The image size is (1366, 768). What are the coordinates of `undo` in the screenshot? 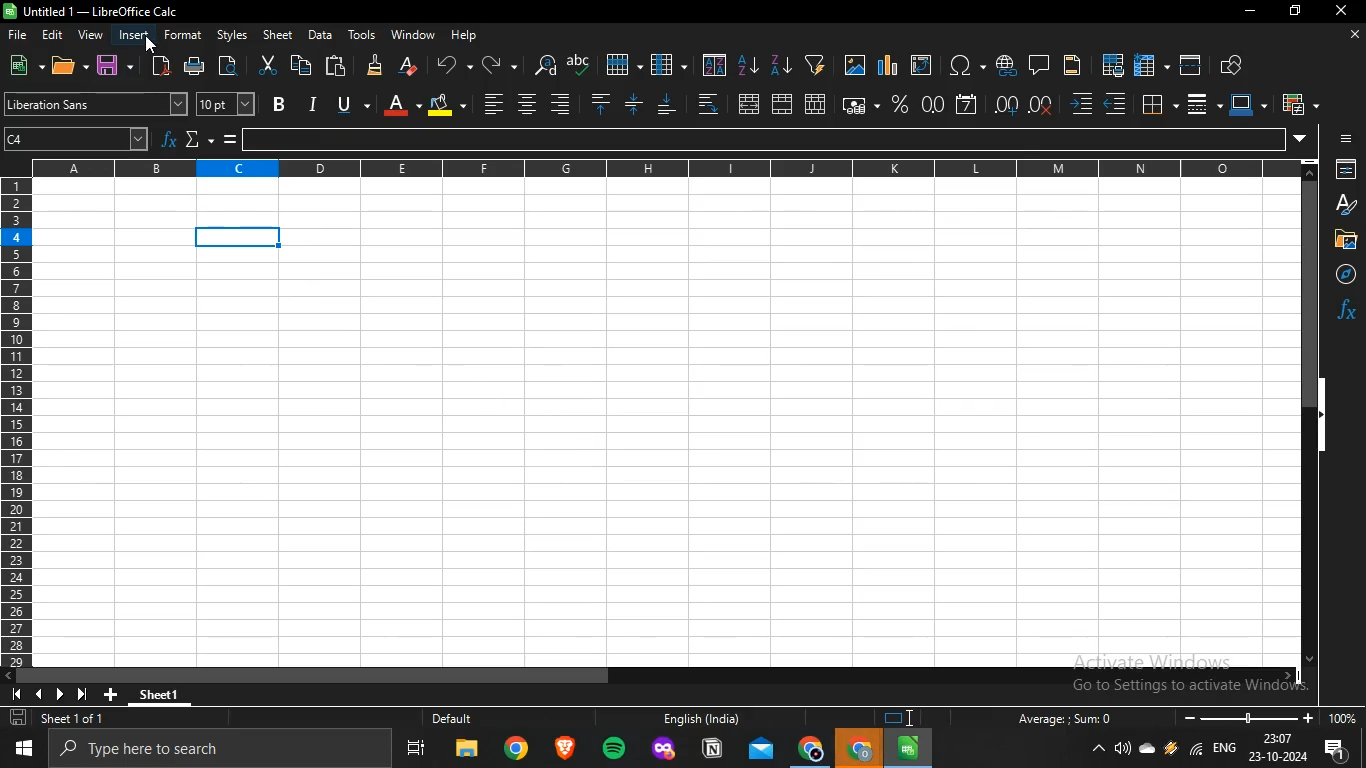 It's located at (450, 63).